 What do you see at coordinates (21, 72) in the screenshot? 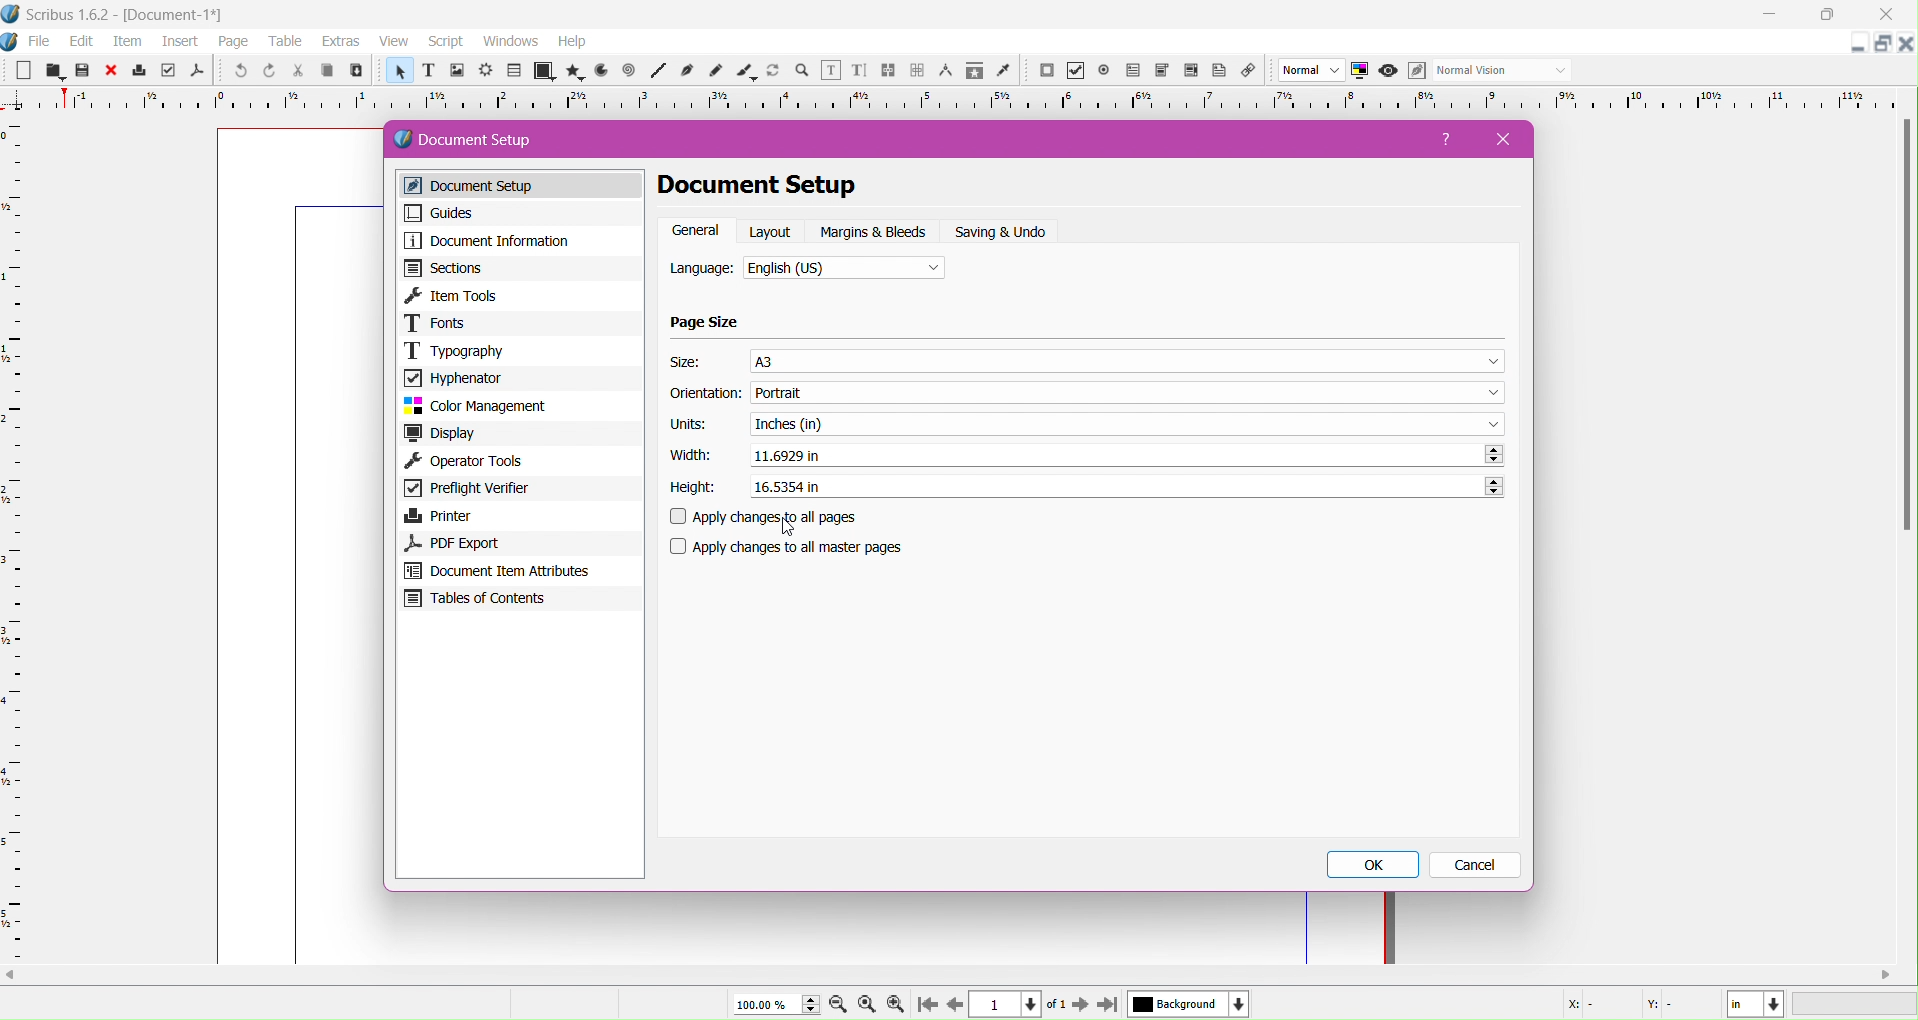
I see `new` at bounding box center [21, 72].